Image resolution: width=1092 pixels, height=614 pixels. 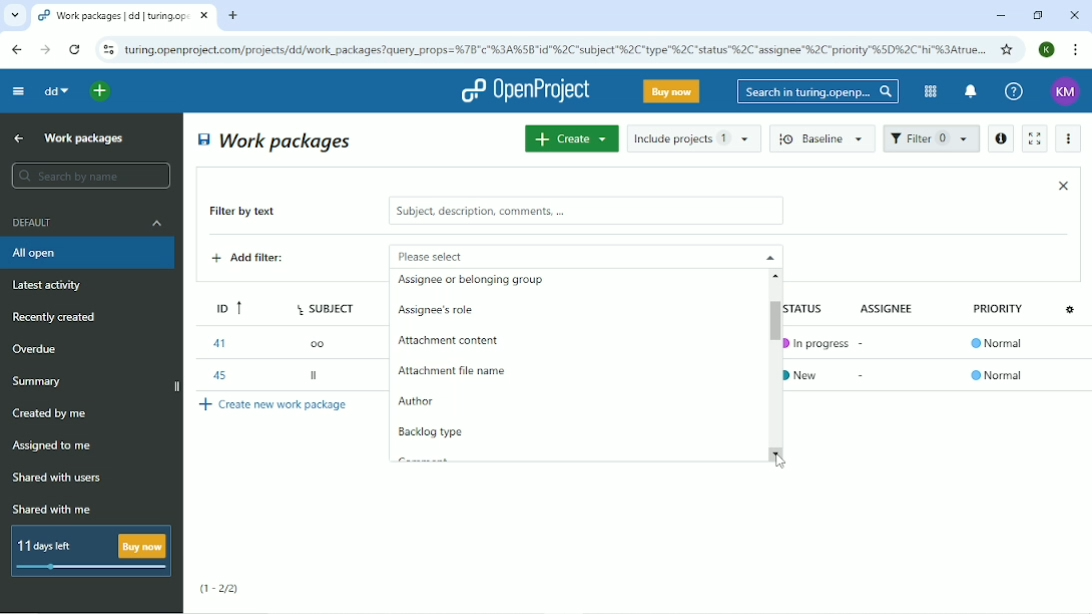 What do you see at coordinates (17, 90) in the screenshot?
I see `Collapse project menu` at bounding box center [17, 90].